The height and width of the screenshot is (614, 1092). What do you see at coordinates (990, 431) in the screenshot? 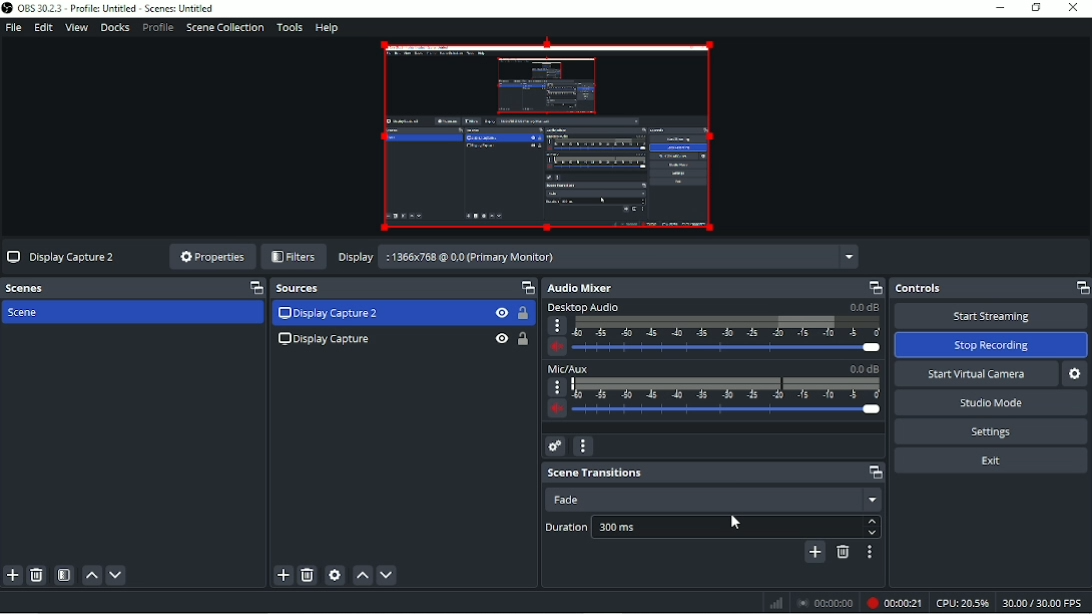
I see `Settings` at bounding box center [990, 431].